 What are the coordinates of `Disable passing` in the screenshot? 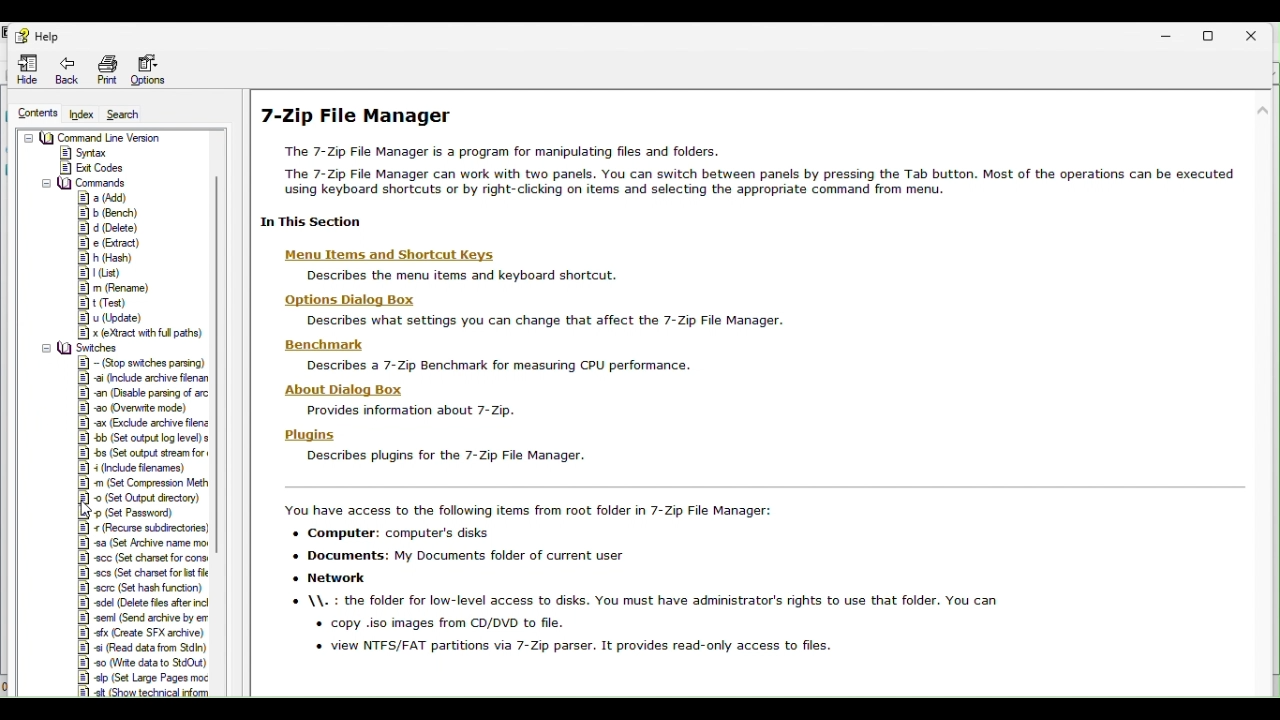 It's located at (139, 394).